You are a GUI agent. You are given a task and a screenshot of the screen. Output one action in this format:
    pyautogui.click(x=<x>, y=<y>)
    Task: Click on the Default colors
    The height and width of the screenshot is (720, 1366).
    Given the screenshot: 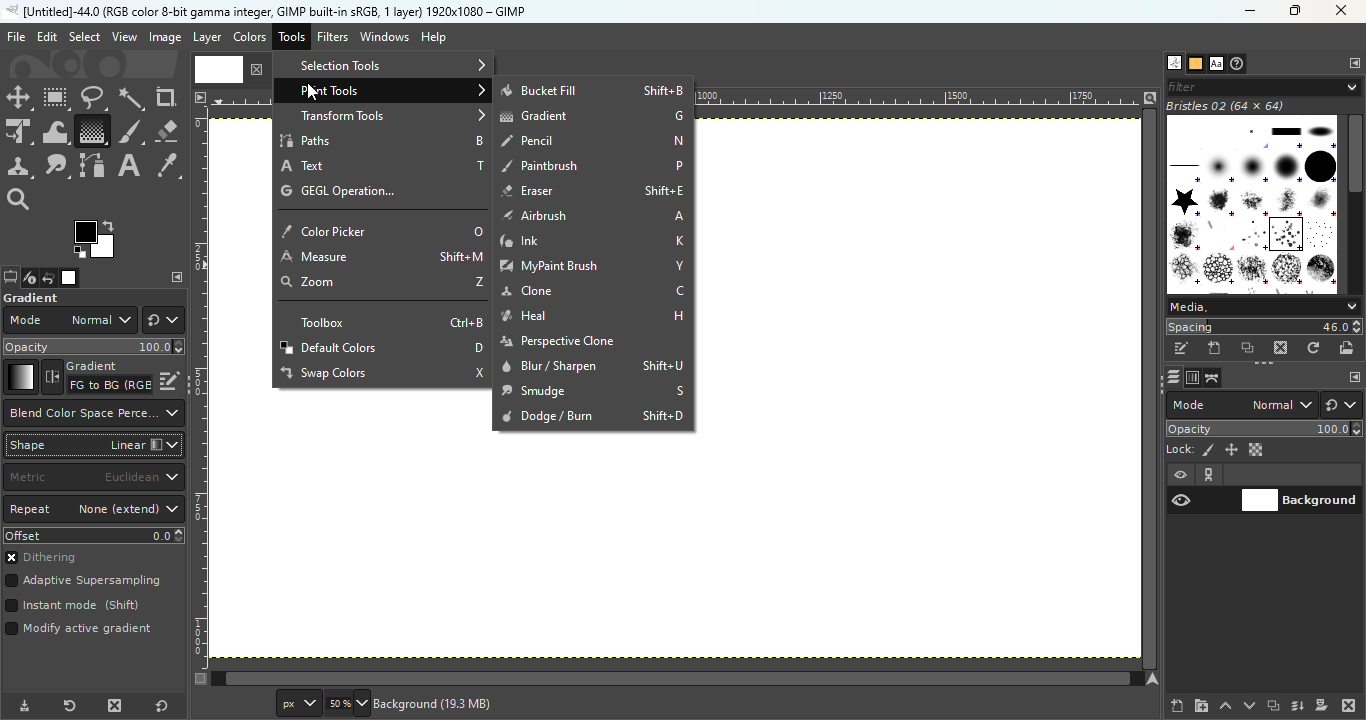 What is the action you would take?
    pyautogui.click(x=382, y=348)
    